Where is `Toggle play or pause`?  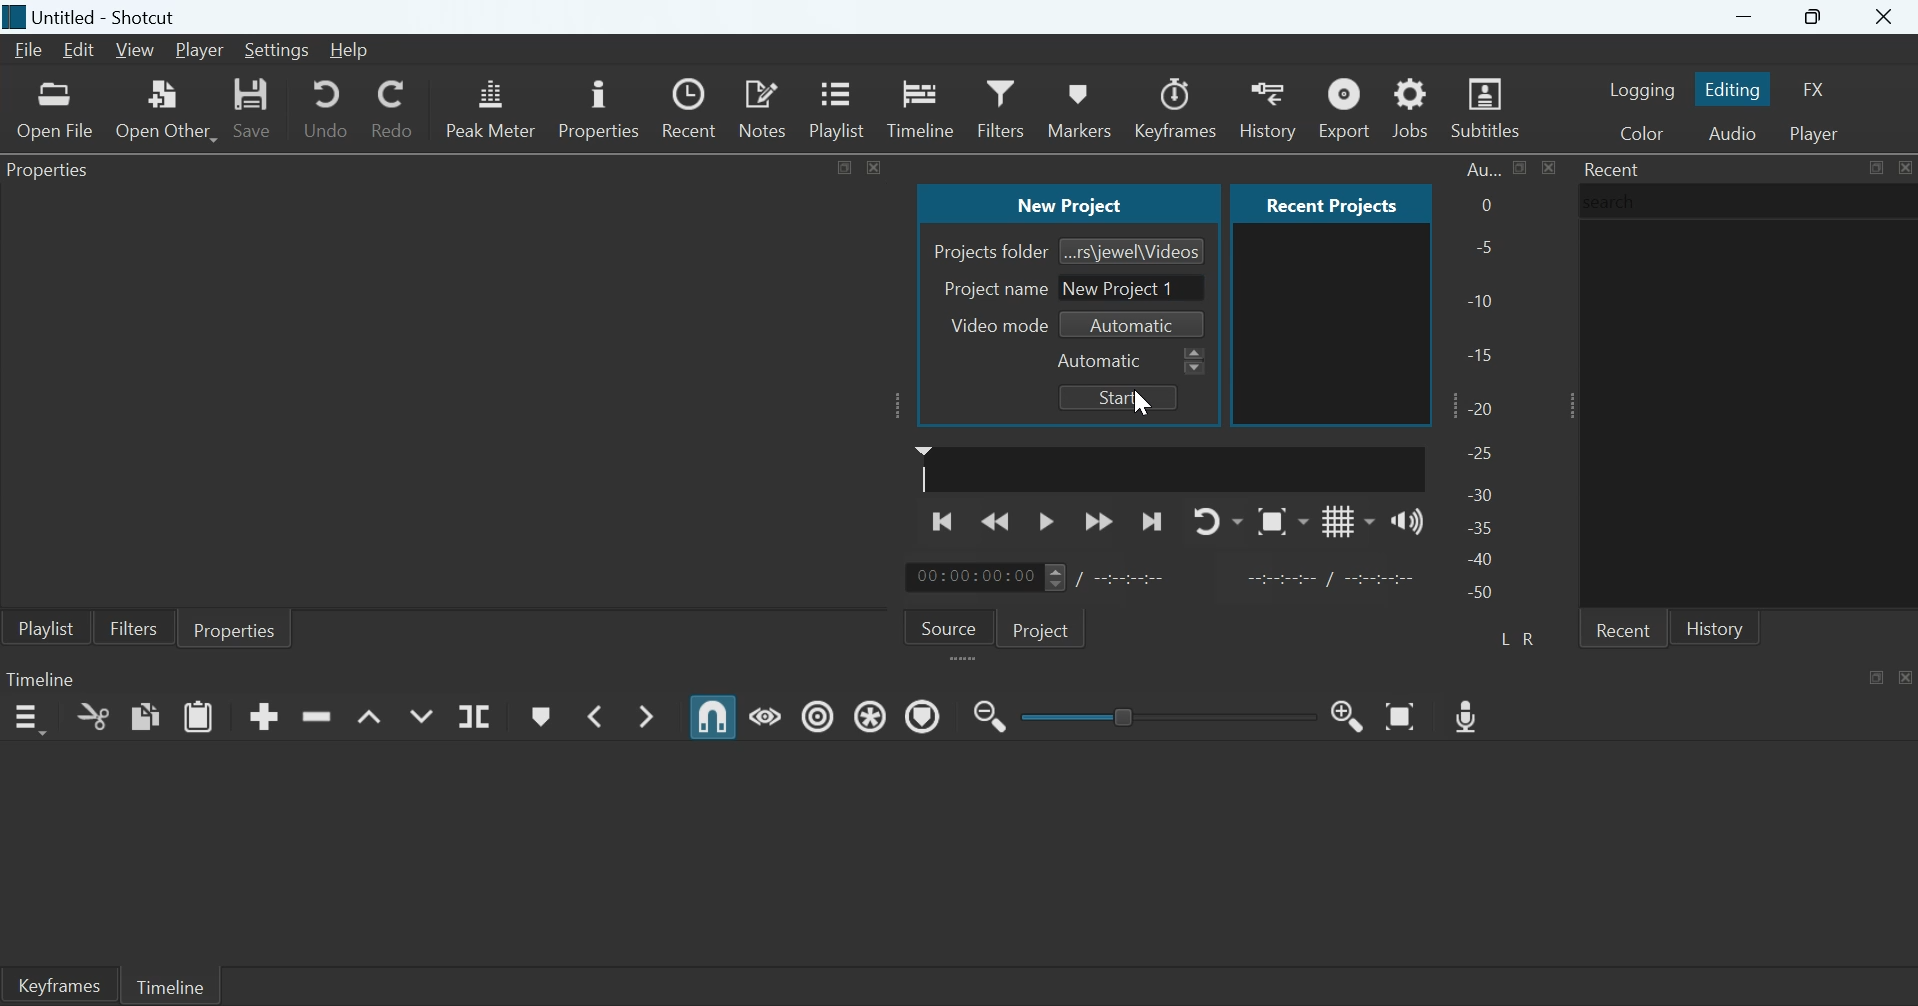
Toggle play or pause is located at coordinates (1046, 522).